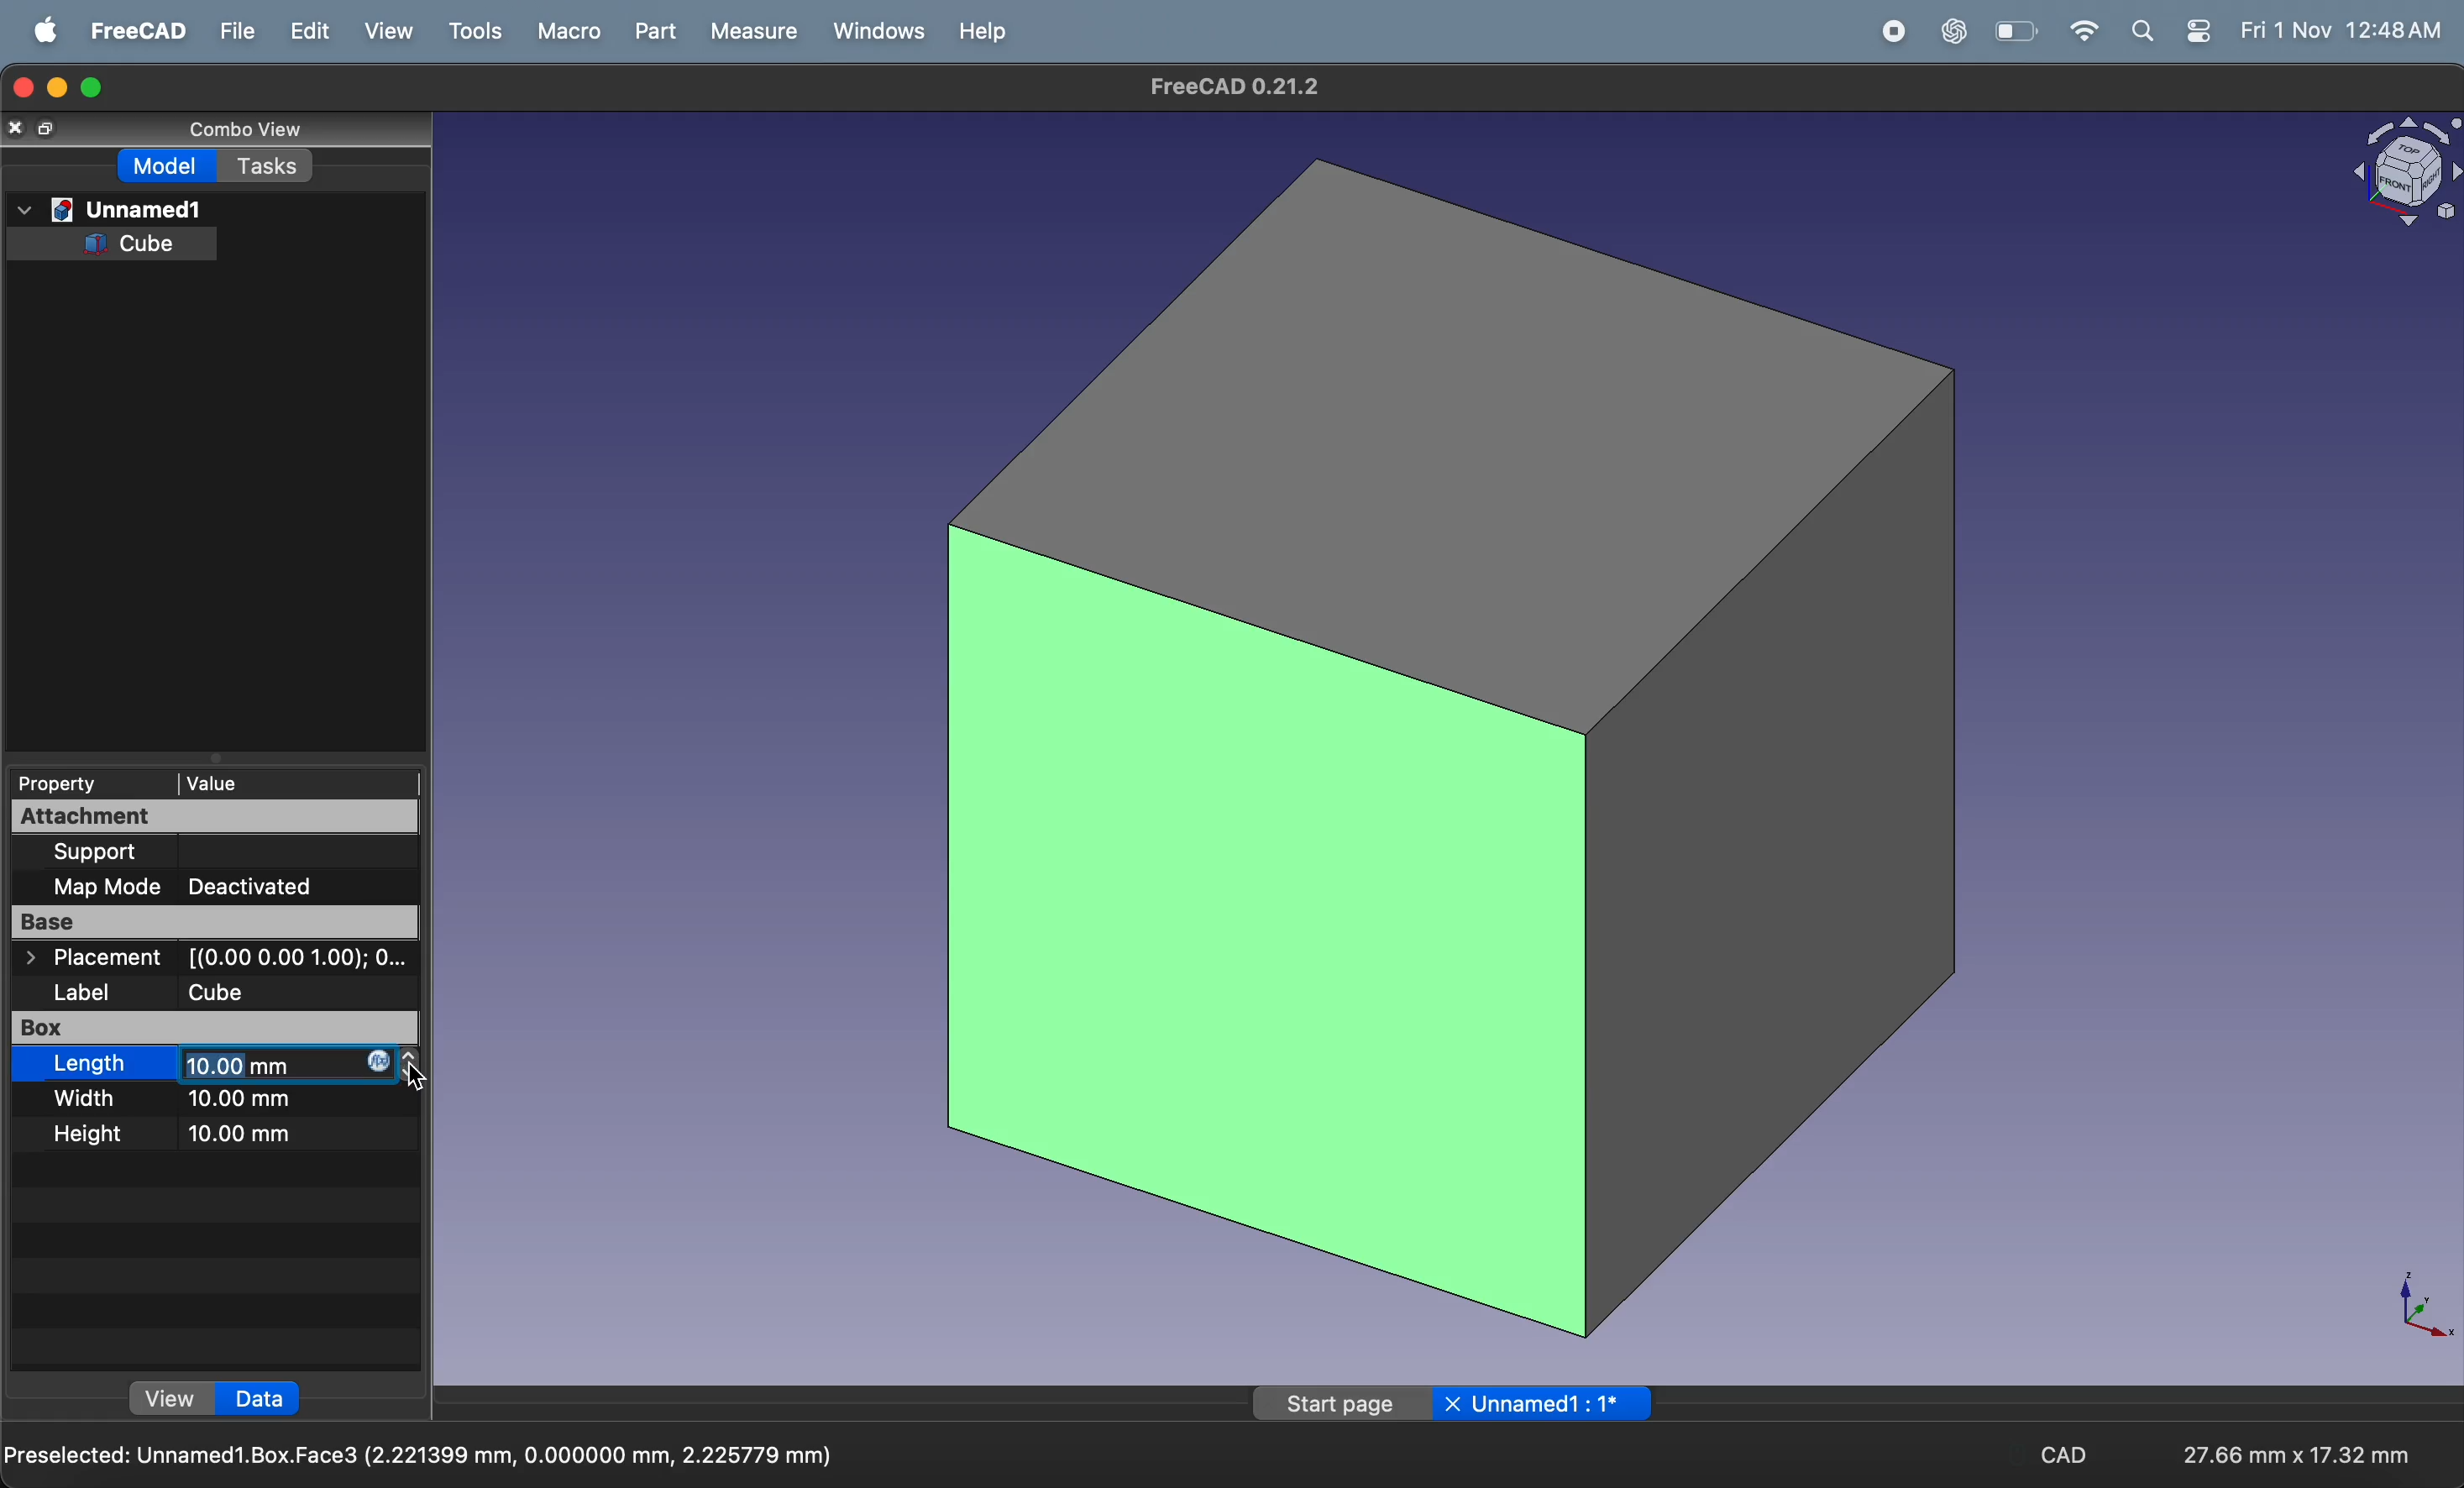 The height and width of the screenshot is (1488, 2464). Describe the element at coordinates (1946, 30) in the screenshot. I see `chatgpt` at that location.